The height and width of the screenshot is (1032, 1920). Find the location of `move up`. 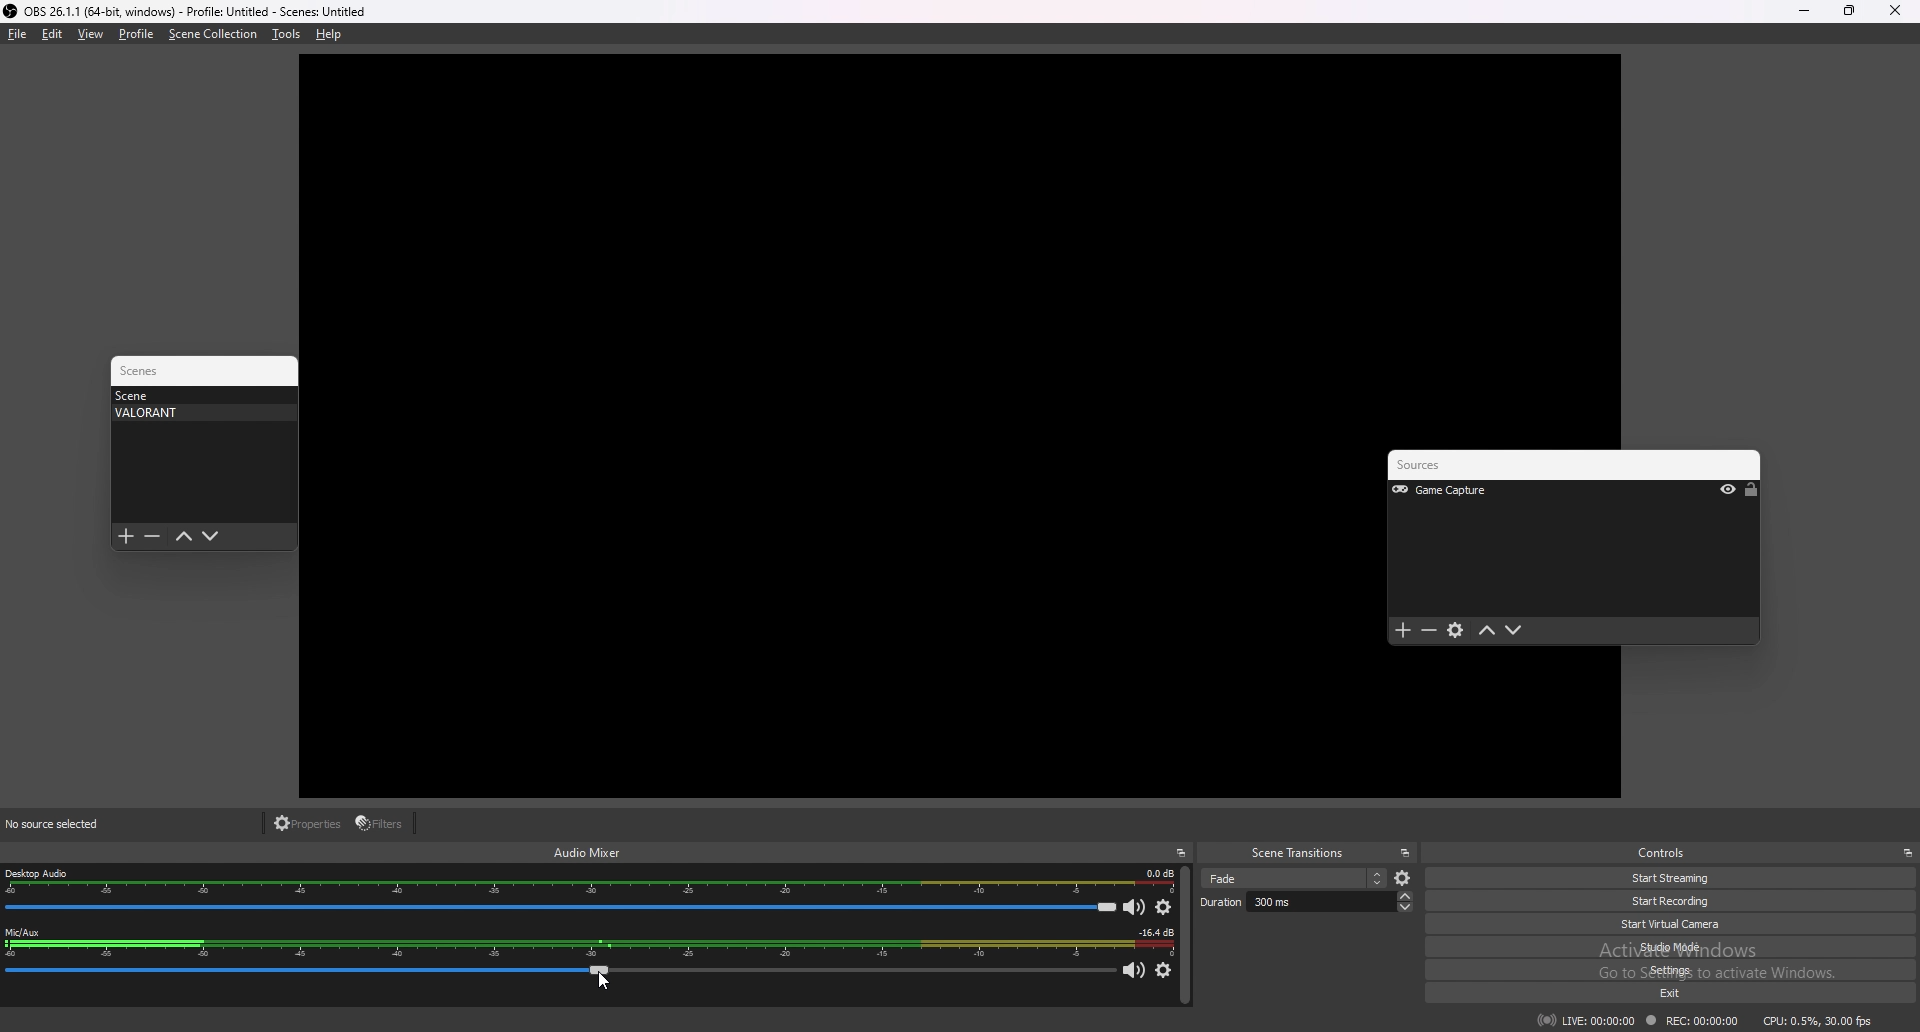

move up is located at coordinates (1488, 631).